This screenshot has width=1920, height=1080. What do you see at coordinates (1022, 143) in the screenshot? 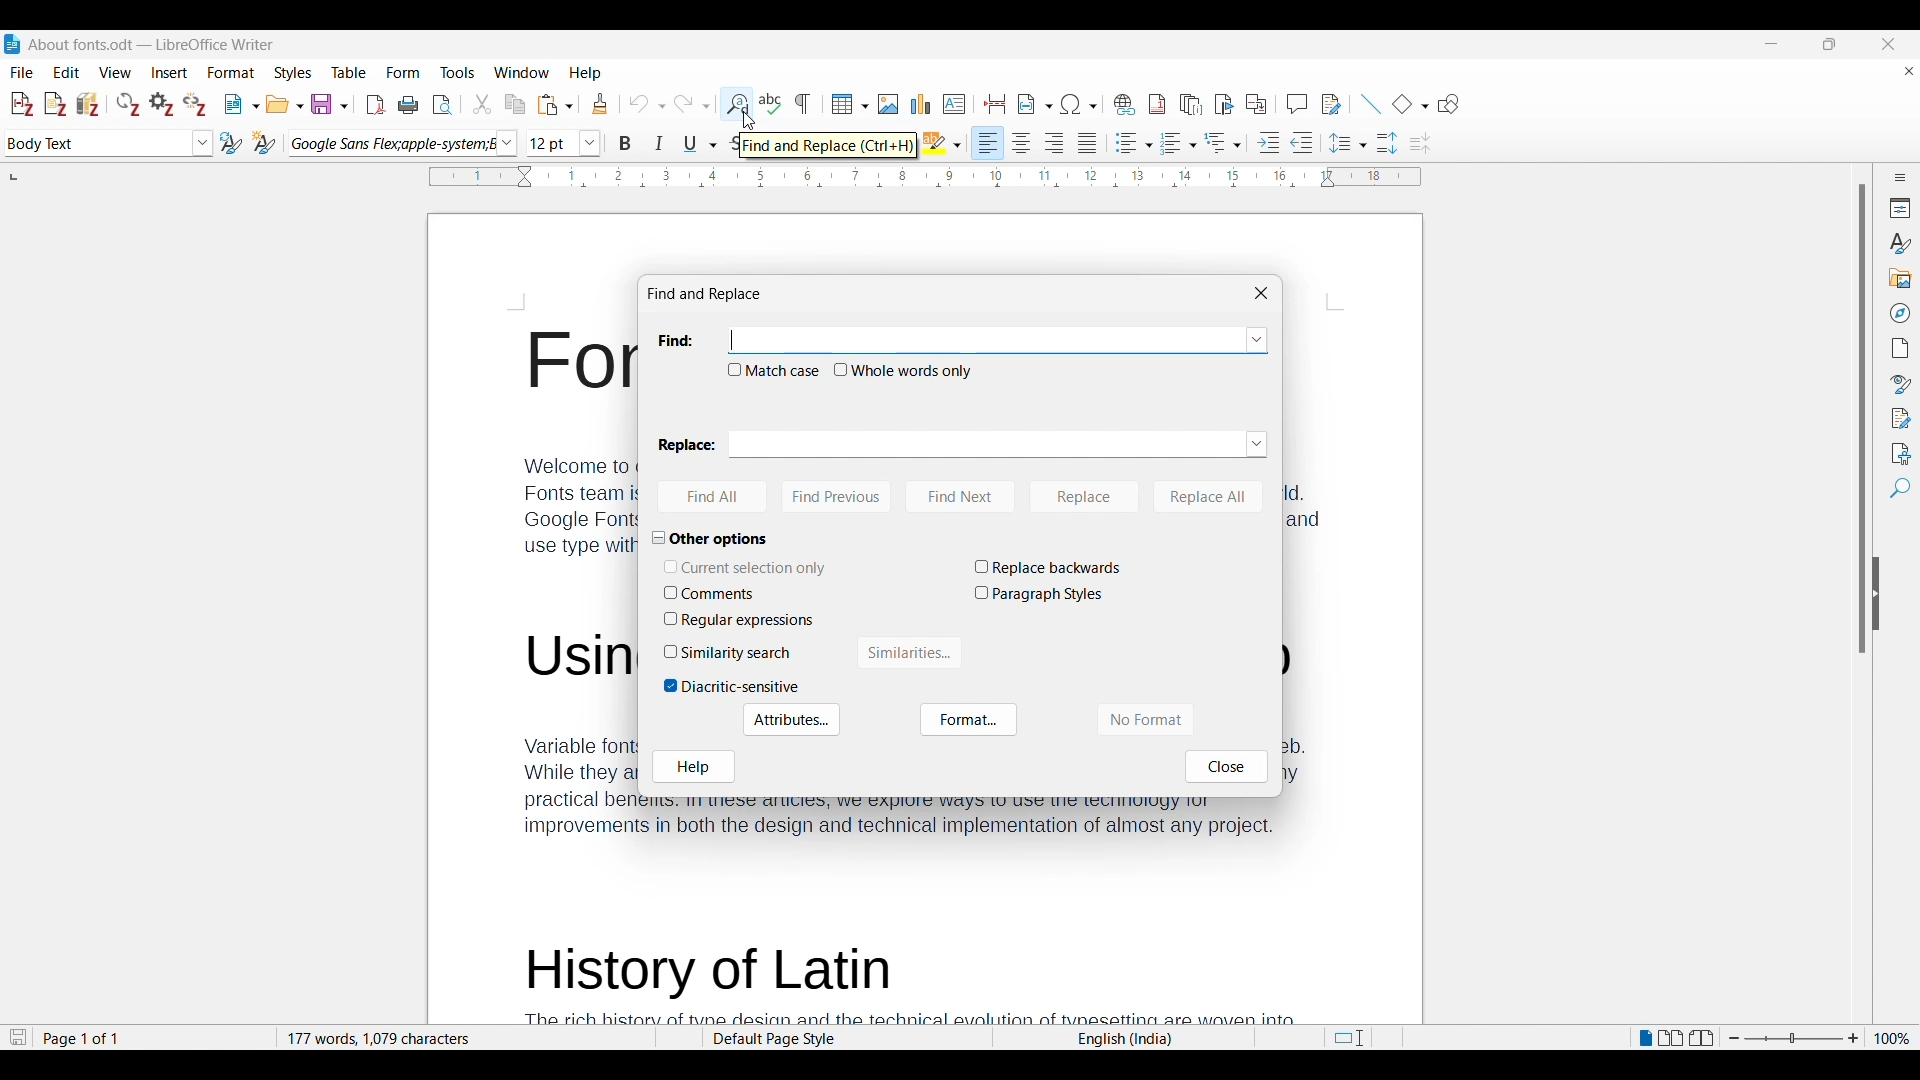
I see `Align center` at bounding box center [1022, 143].